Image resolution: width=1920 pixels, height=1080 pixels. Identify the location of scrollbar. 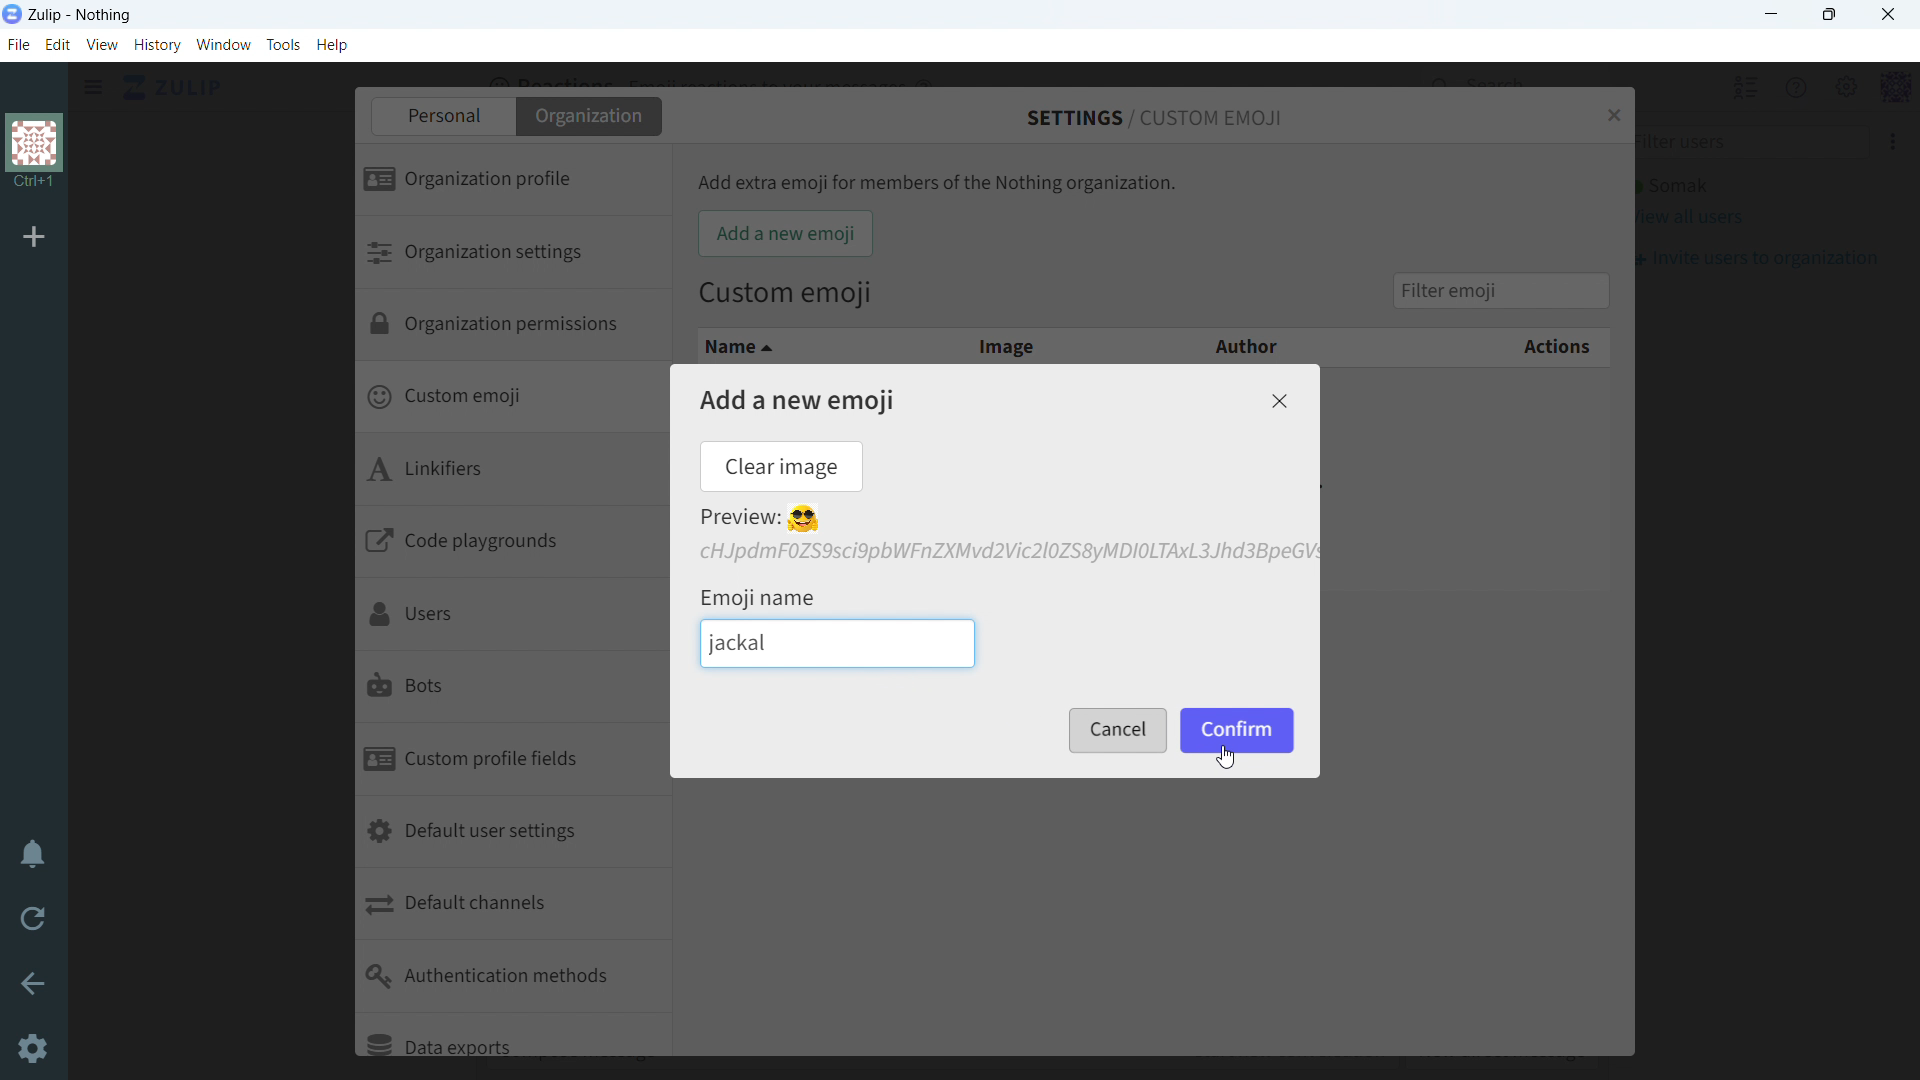
(773, 677).